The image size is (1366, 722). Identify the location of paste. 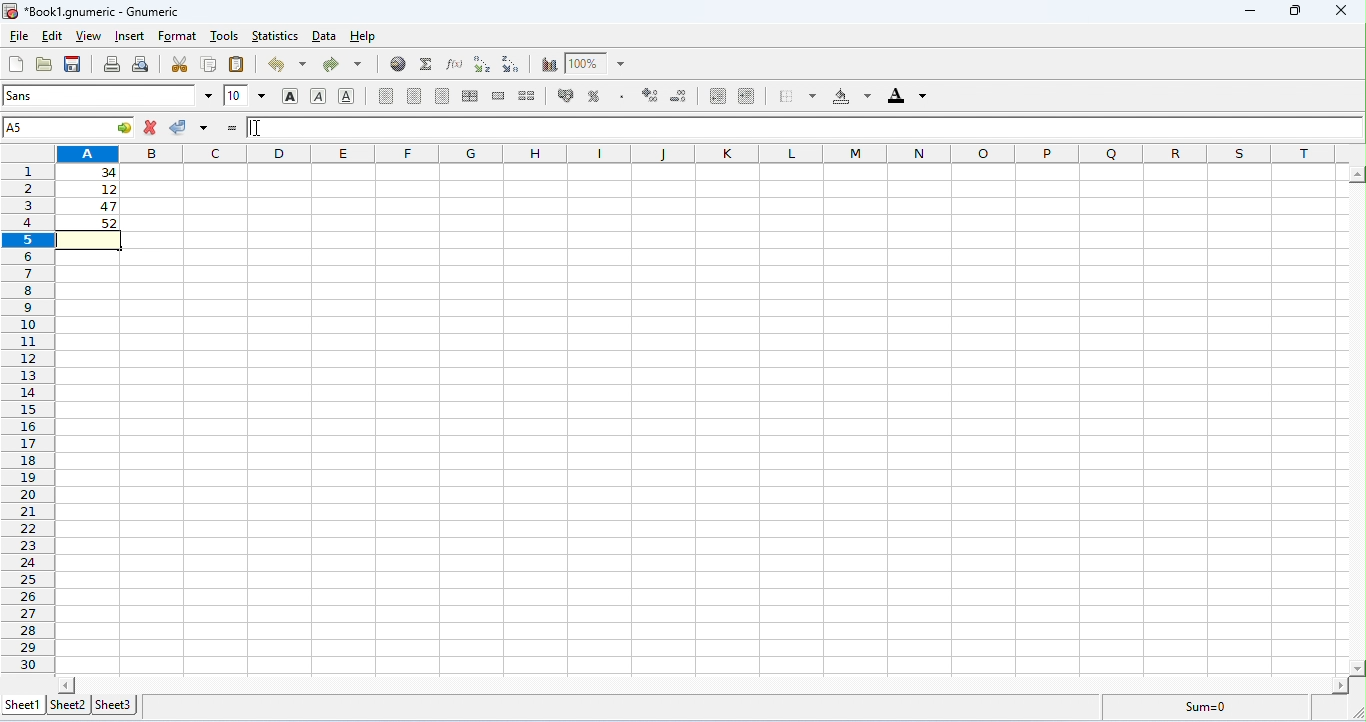
(238, 64).